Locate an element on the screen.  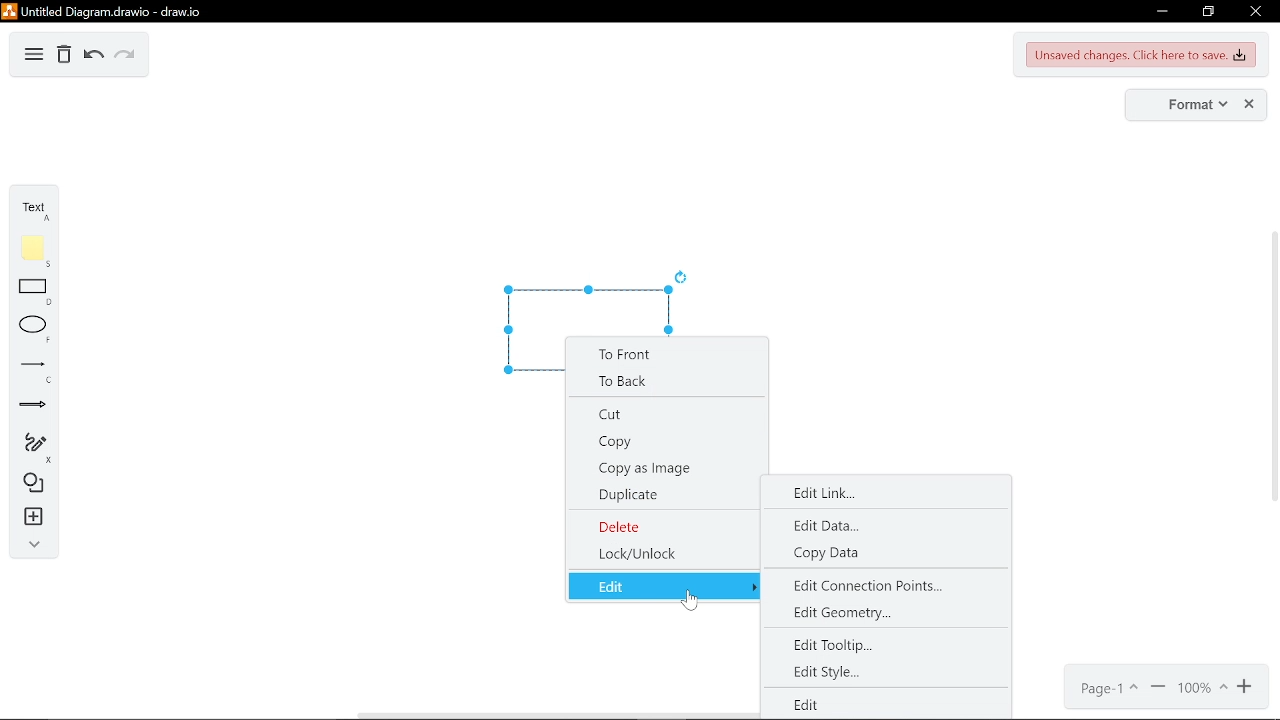
shapes is located at coordinates (36, 485).